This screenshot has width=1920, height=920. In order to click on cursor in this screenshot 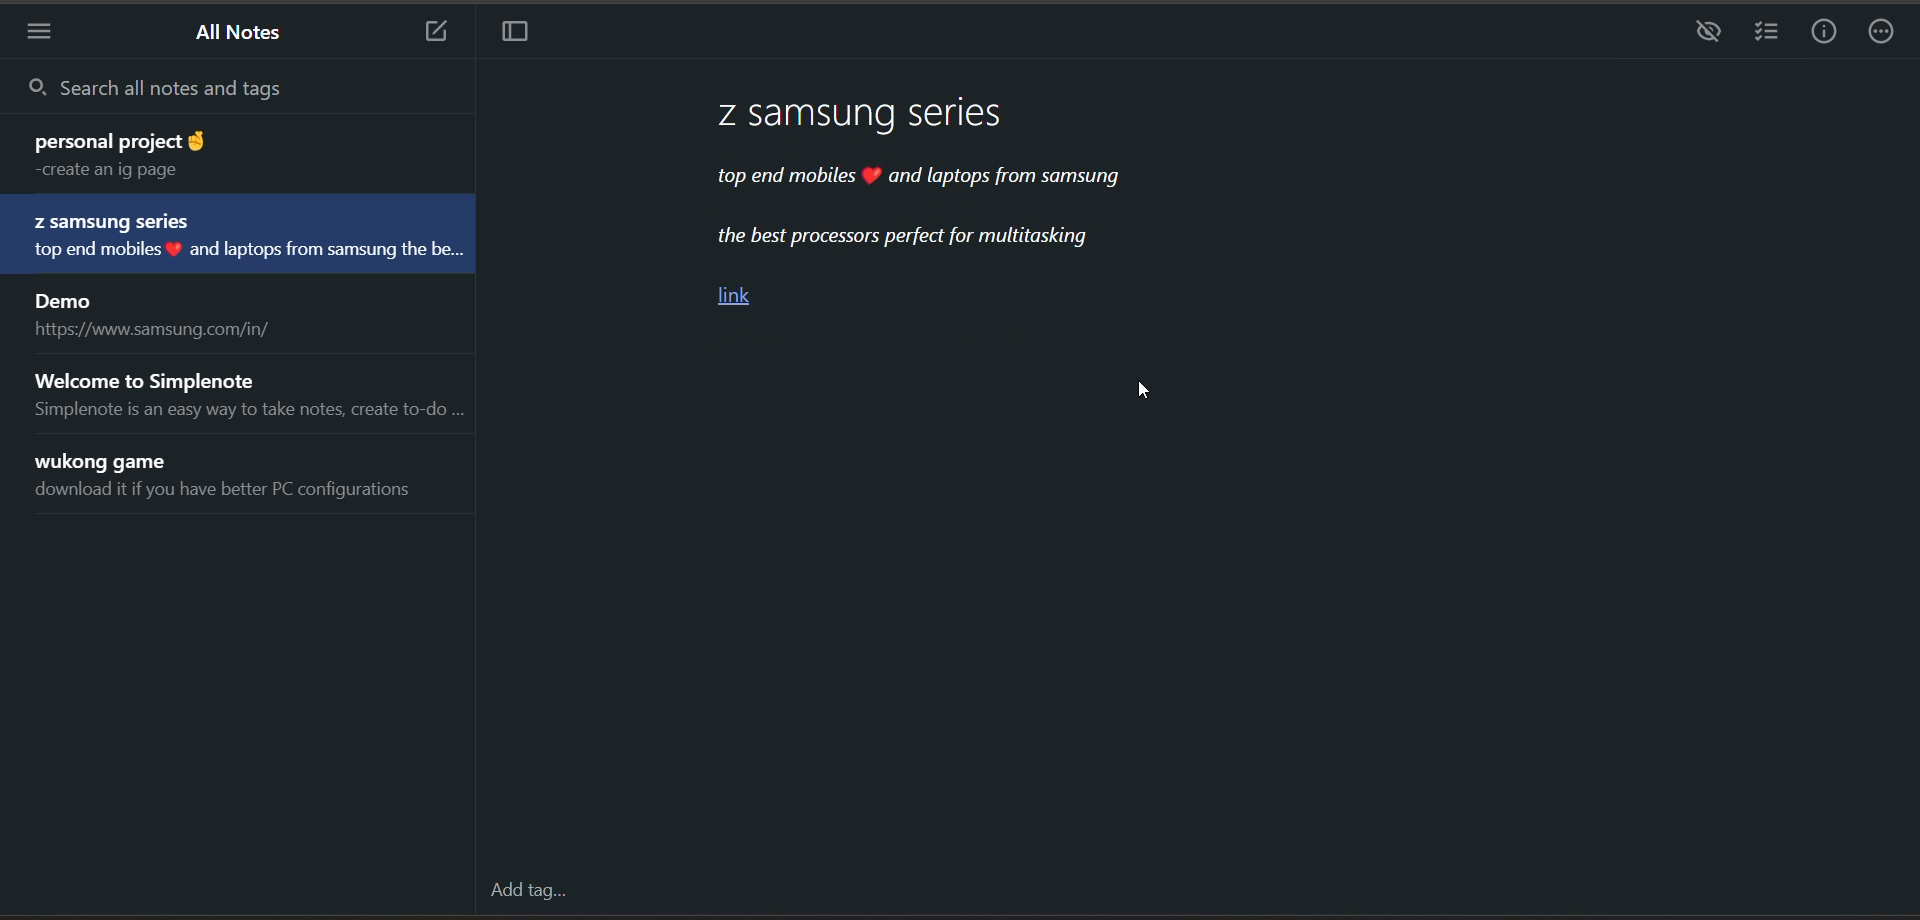, I will do `click(1143, 397)`.